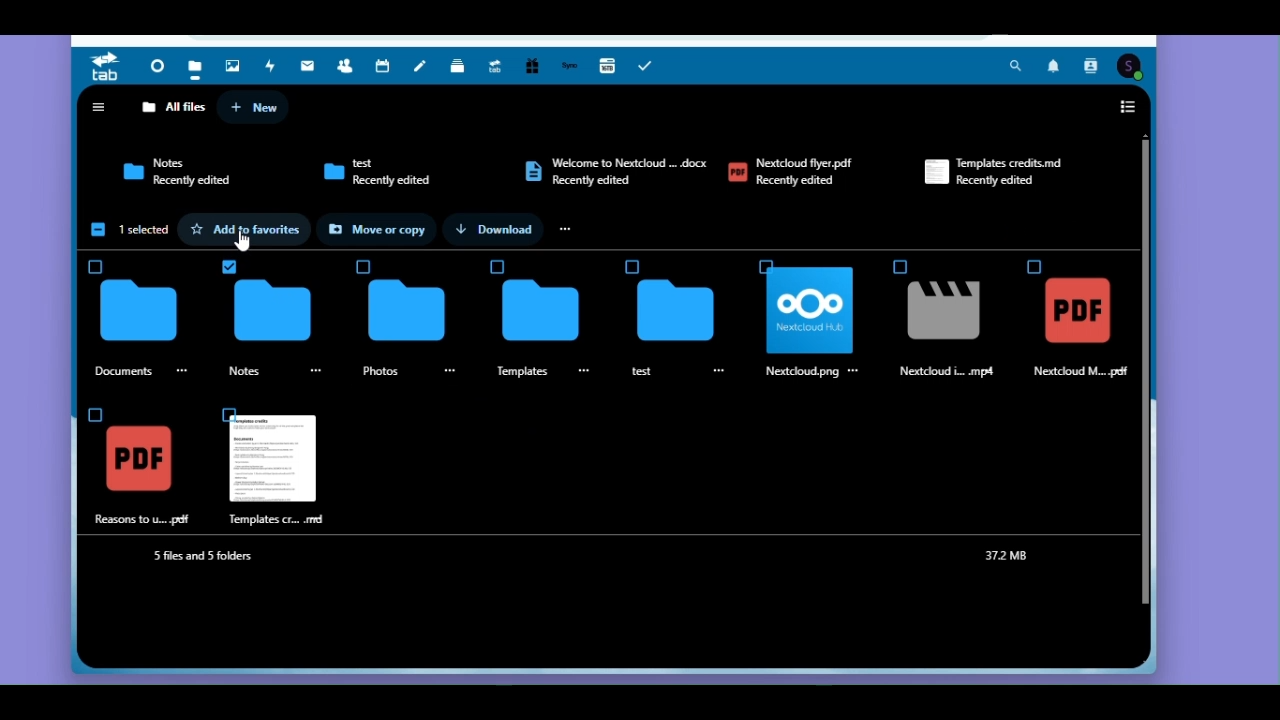 The image size is (1280, 720). What do you see at coordinates (1020, 67) in the screenshot?
I see `Search Bar` at bounding box center [1020, 67].